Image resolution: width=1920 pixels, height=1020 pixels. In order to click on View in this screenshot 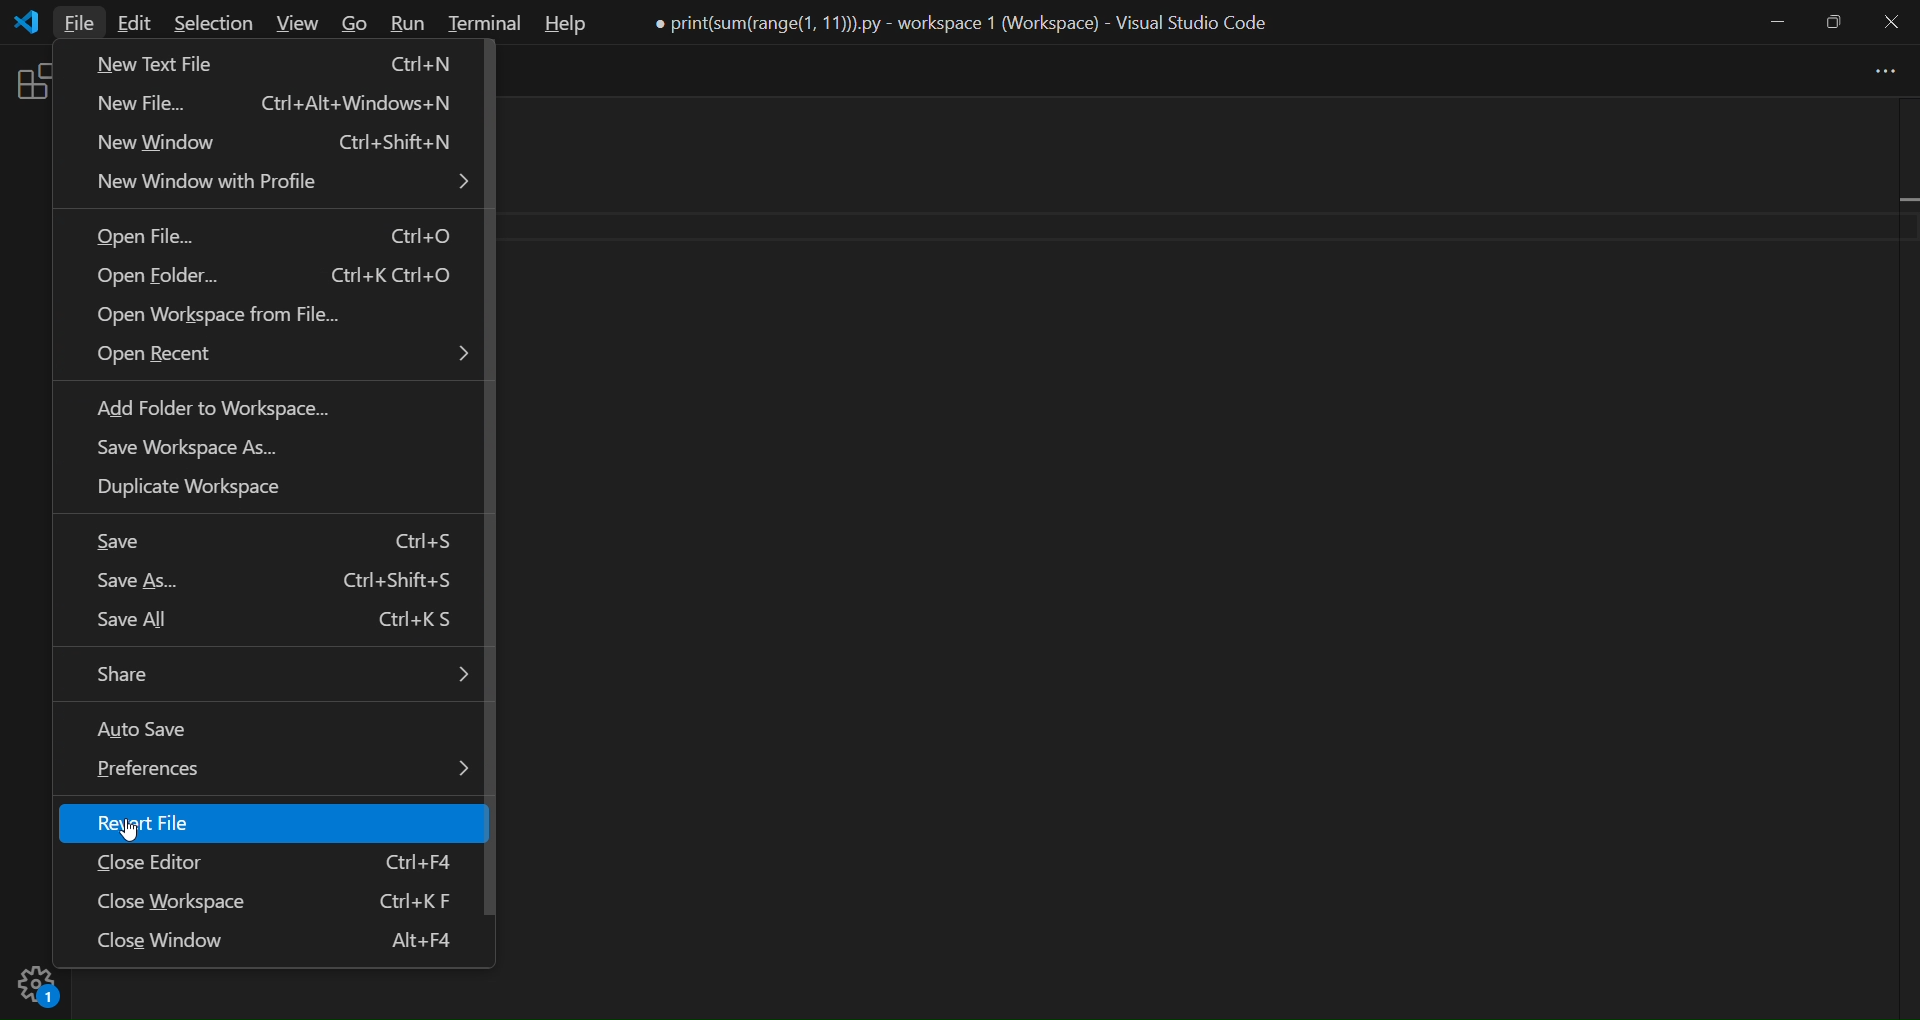, I will do `click(298, 23)`.